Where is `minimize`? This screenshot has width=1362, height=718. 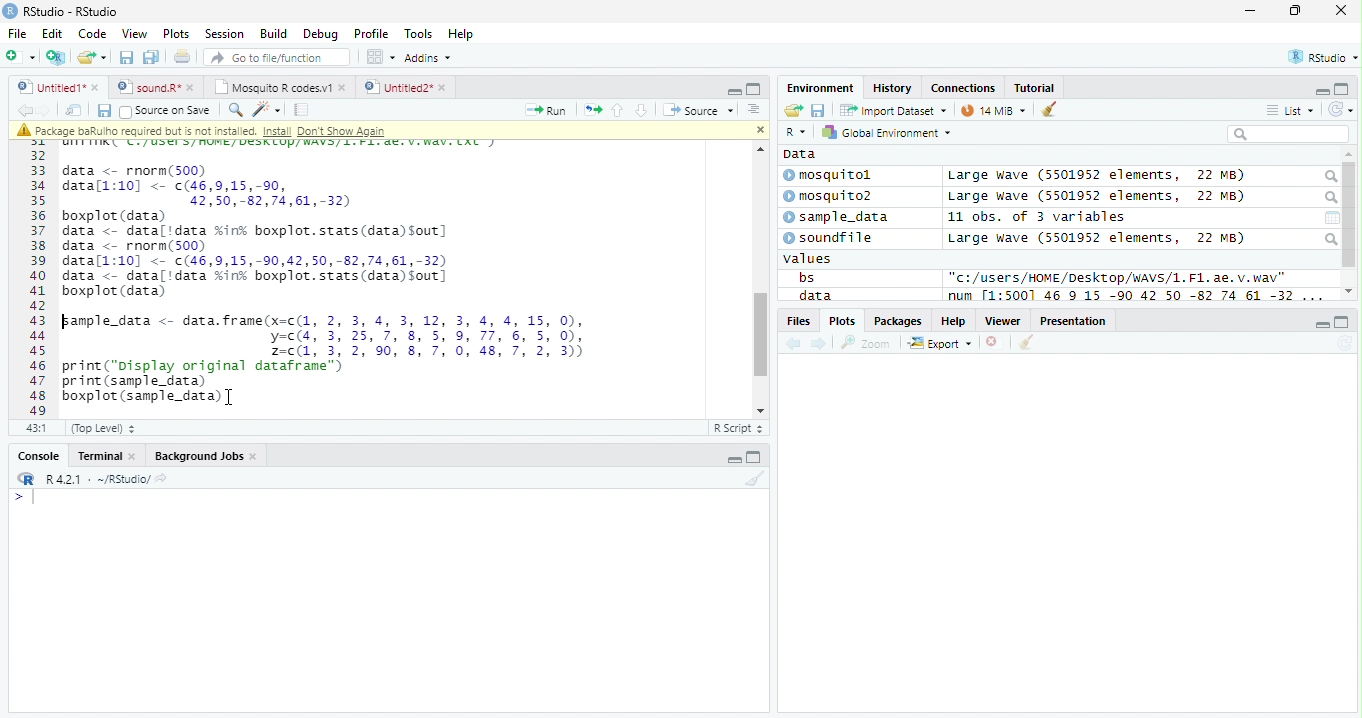
minimize is located at coordinates (1252, 10).